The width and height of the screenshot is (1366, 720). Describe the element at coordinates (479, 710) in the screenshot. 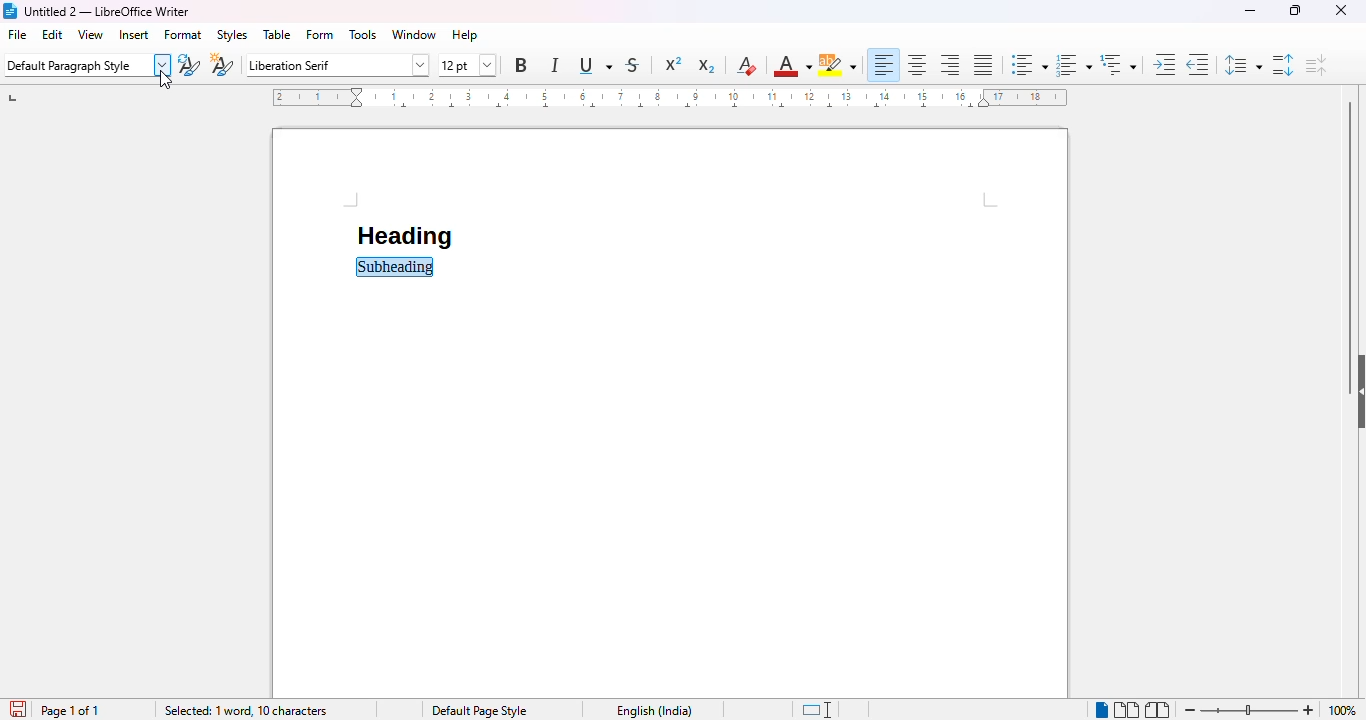

I see `page style` at that location.